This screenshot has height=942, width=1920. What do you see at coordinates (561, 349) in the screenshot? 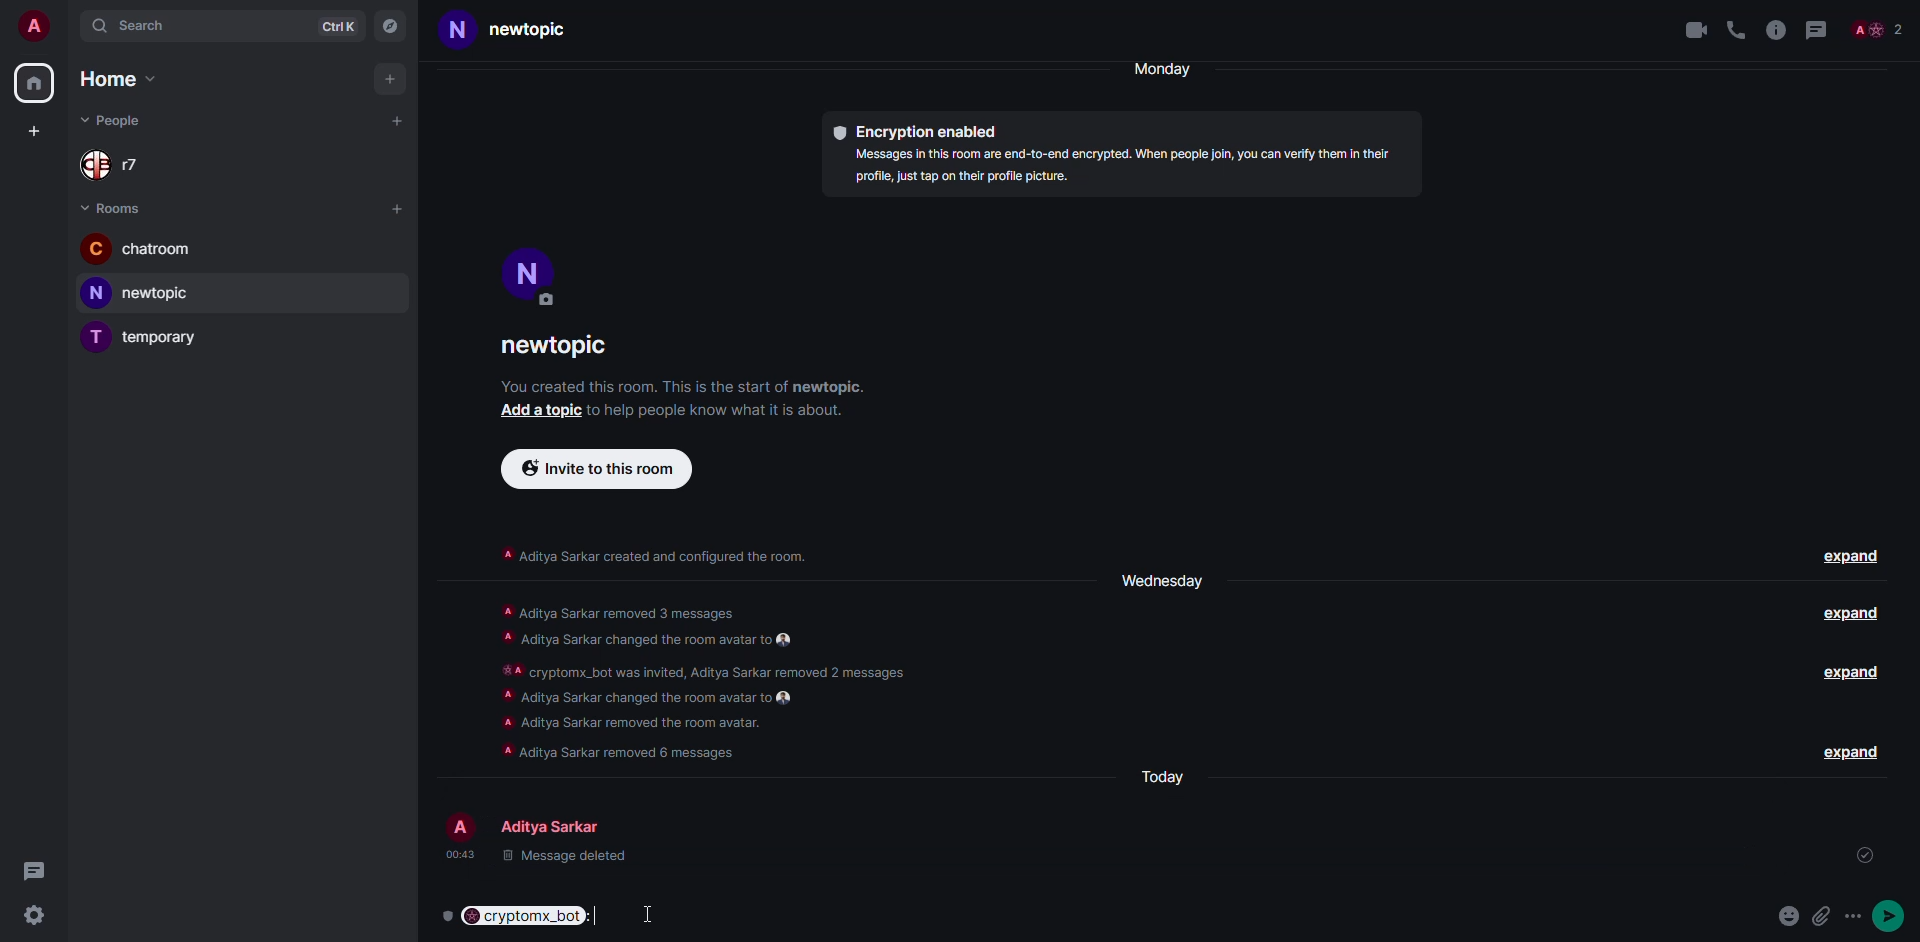
I see `room` at bounding box center [561, 349].